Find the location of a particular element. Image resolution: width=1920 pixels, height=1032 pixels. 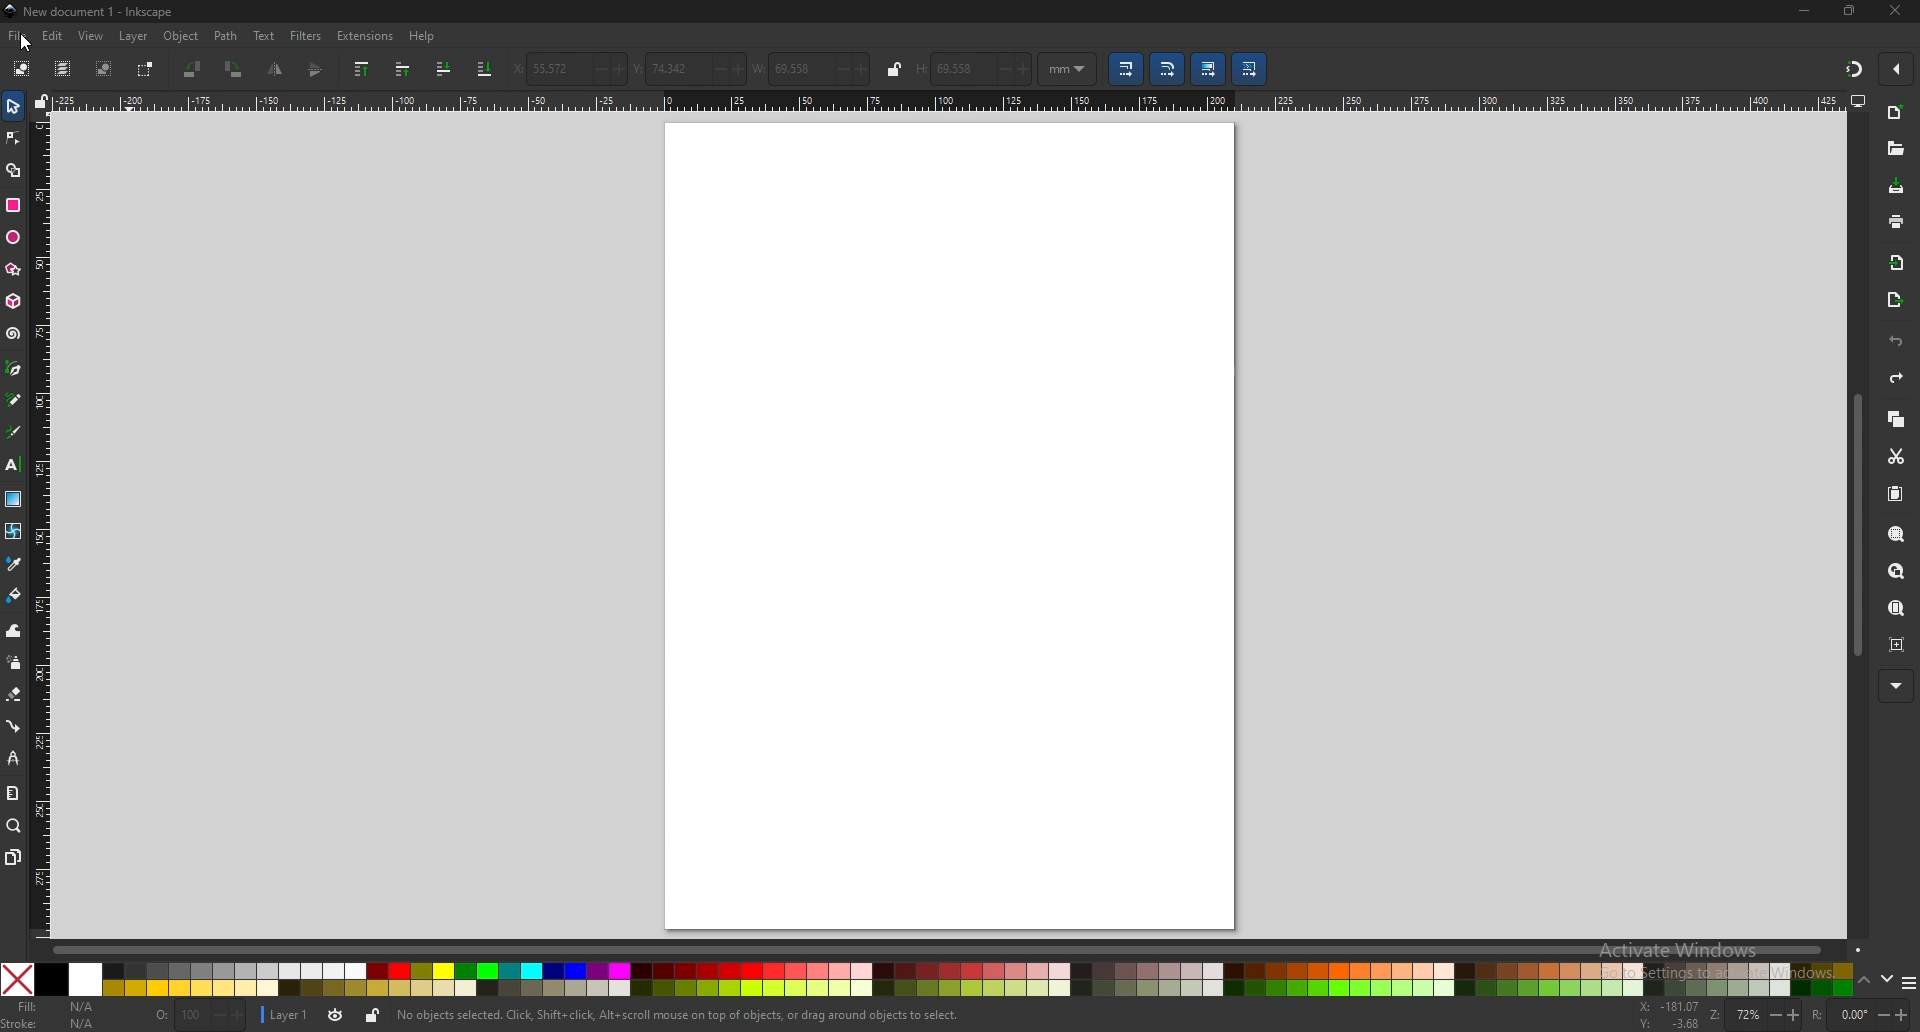

rectangle is located at coordinates (13, 205).